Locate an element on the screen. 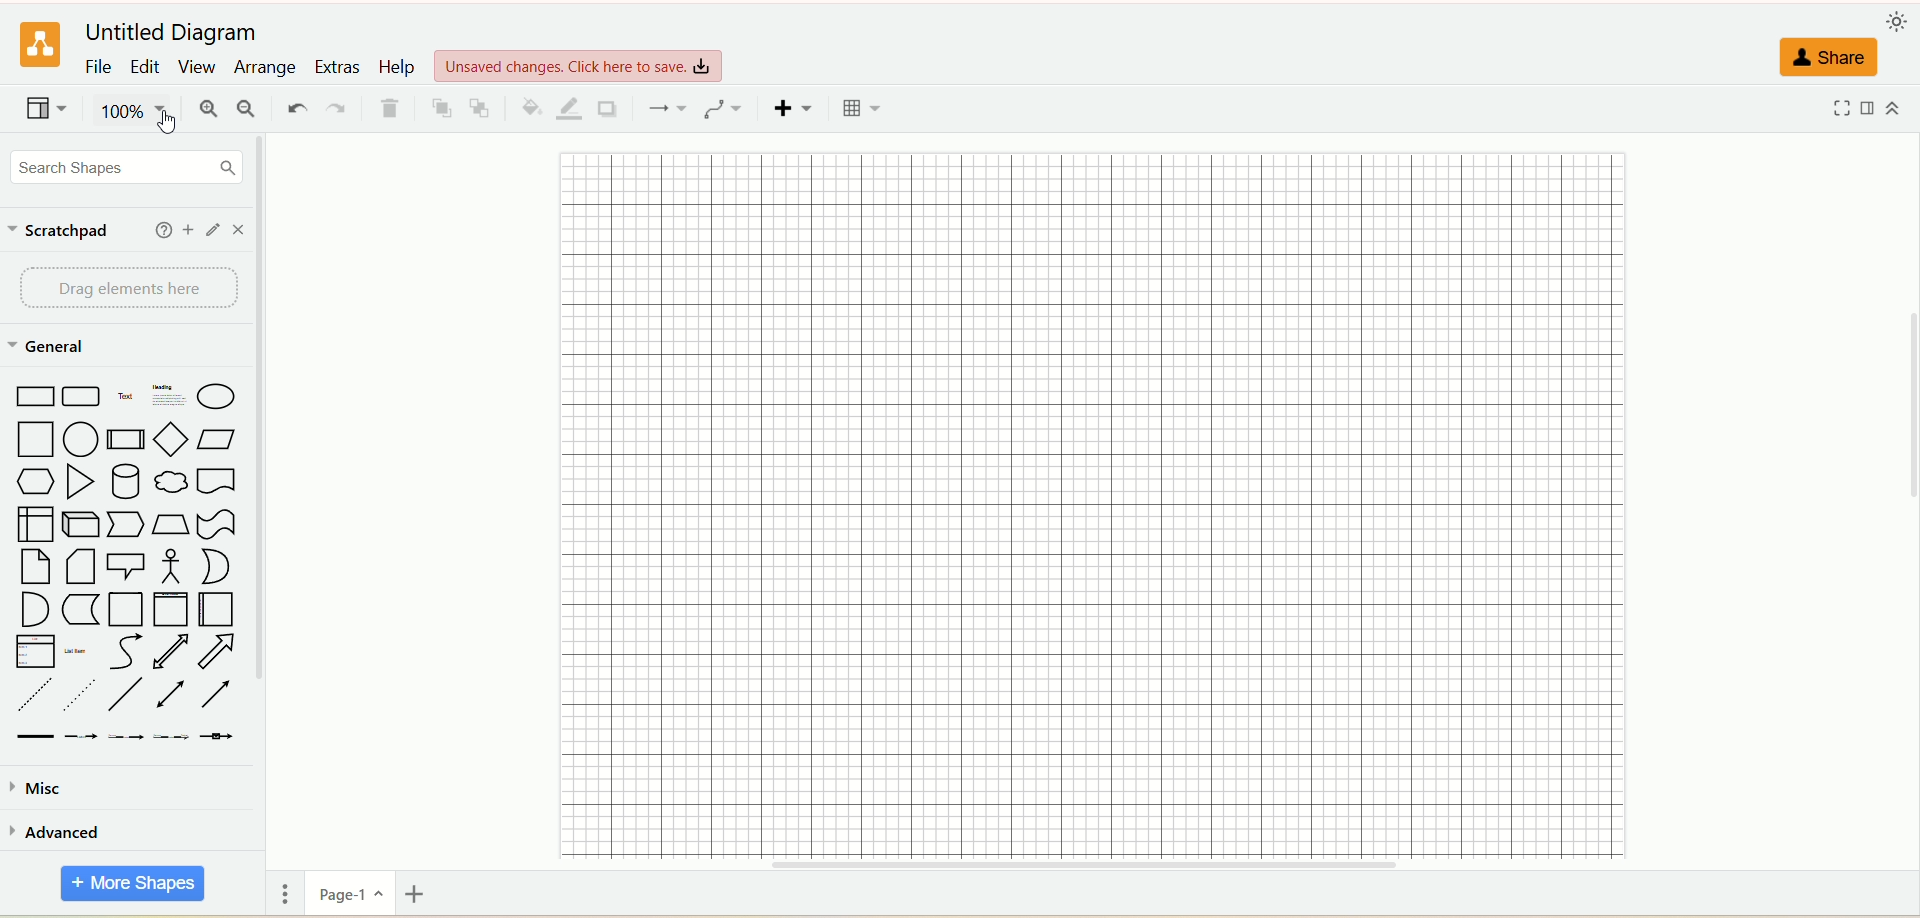  Unsaved changes. Click here to save. gy is located at coordinates (581, 64).